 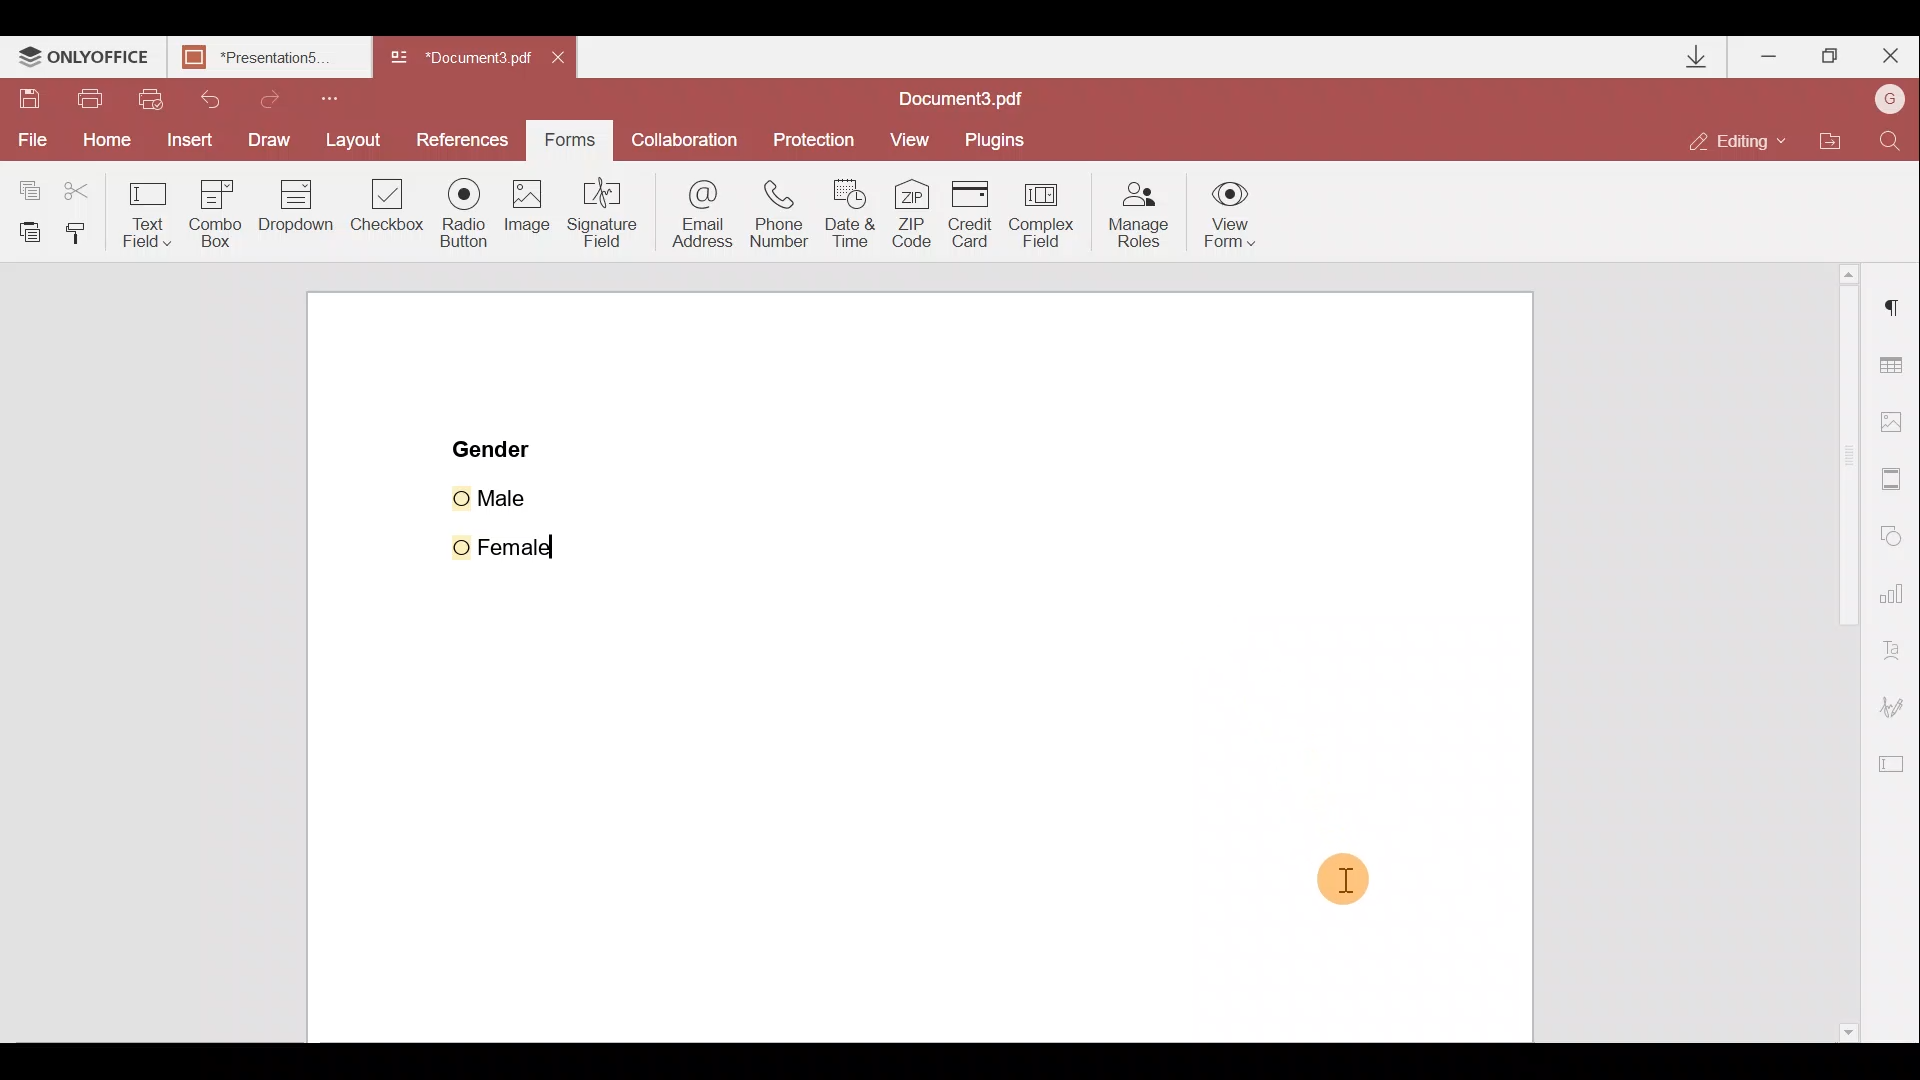 I want to click on Date & time, so click(x=857, y=216).